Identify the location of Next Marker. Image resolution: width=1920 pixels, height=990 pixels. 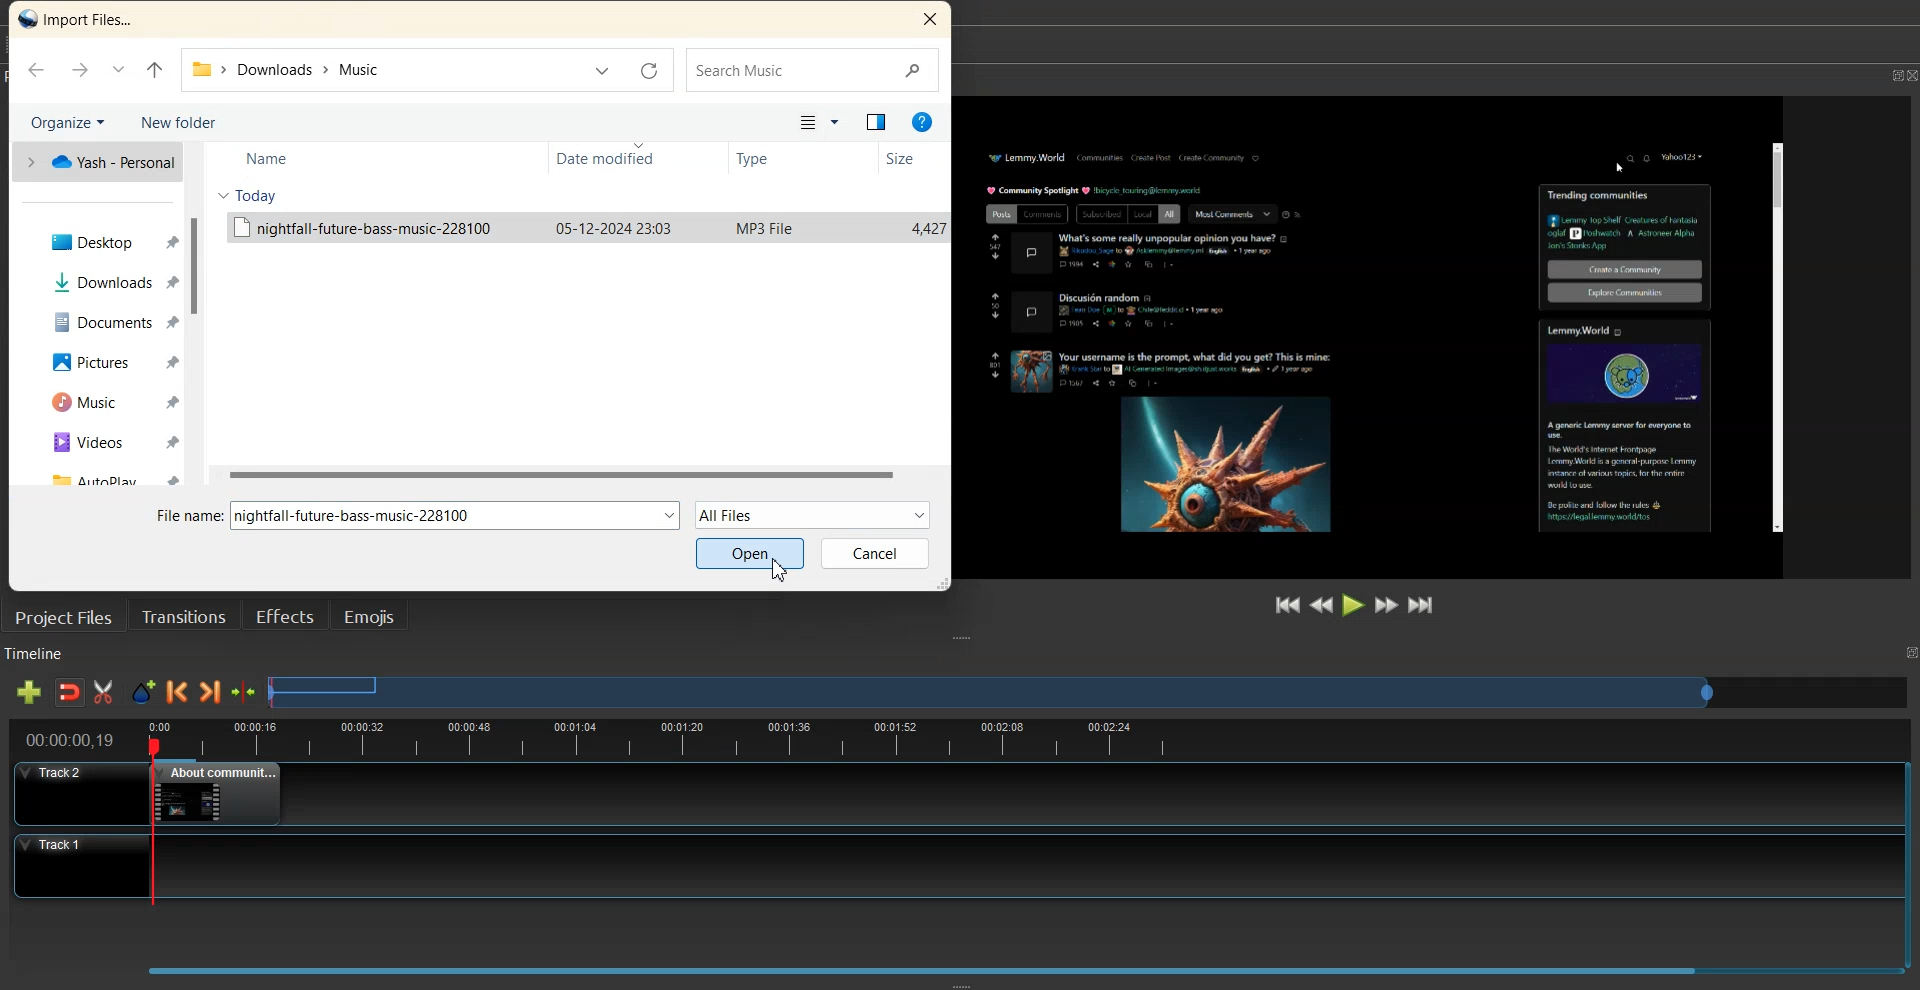
(211, 691).